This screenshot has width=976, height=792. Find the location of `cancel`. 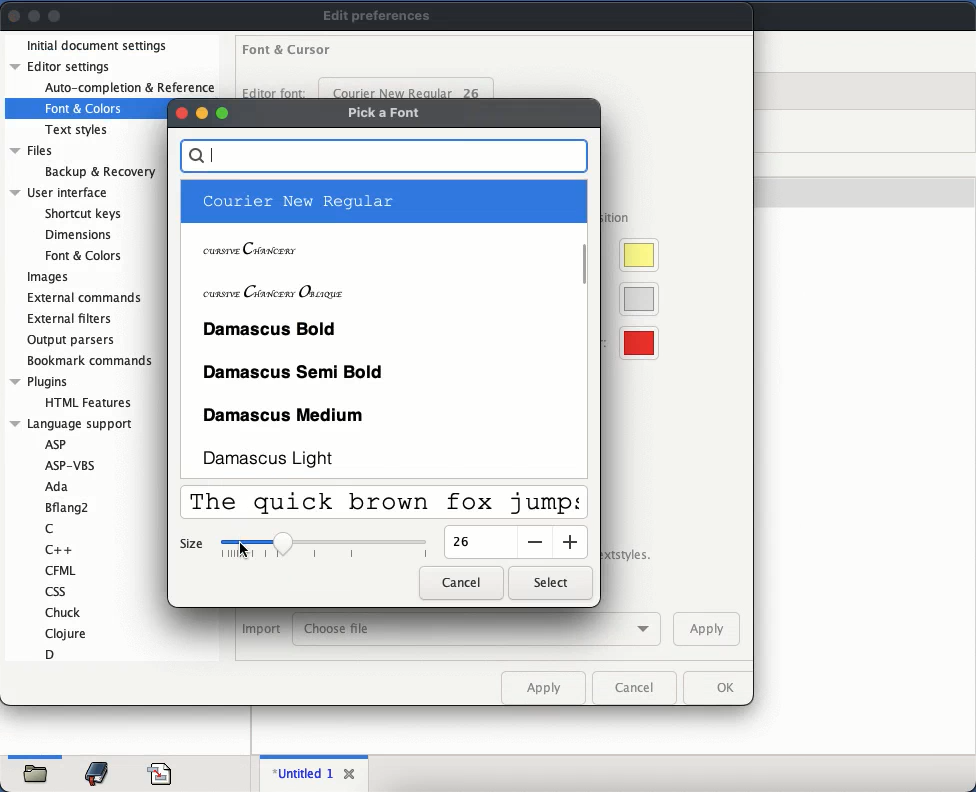

cancel is located at coordinates (638, 690).